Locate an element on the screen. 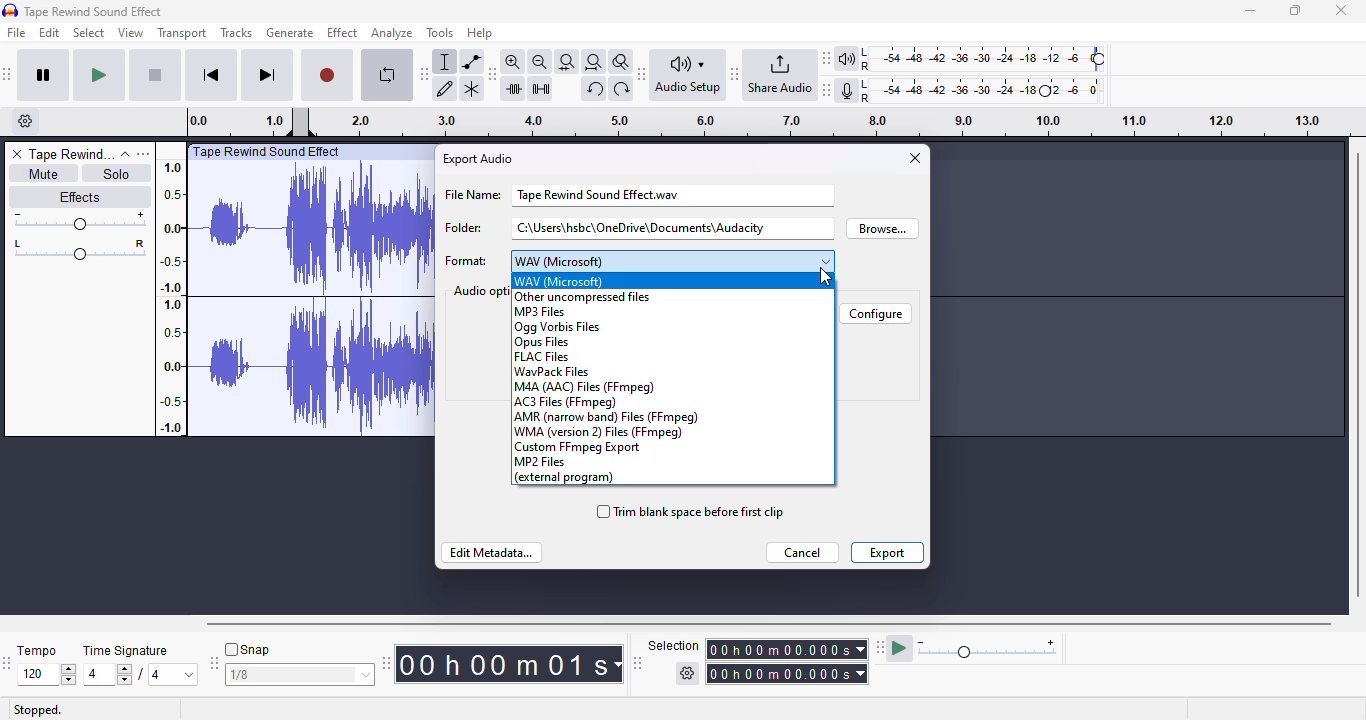 The image size is (1366, 720). configure is located at coordinates (874, 315).